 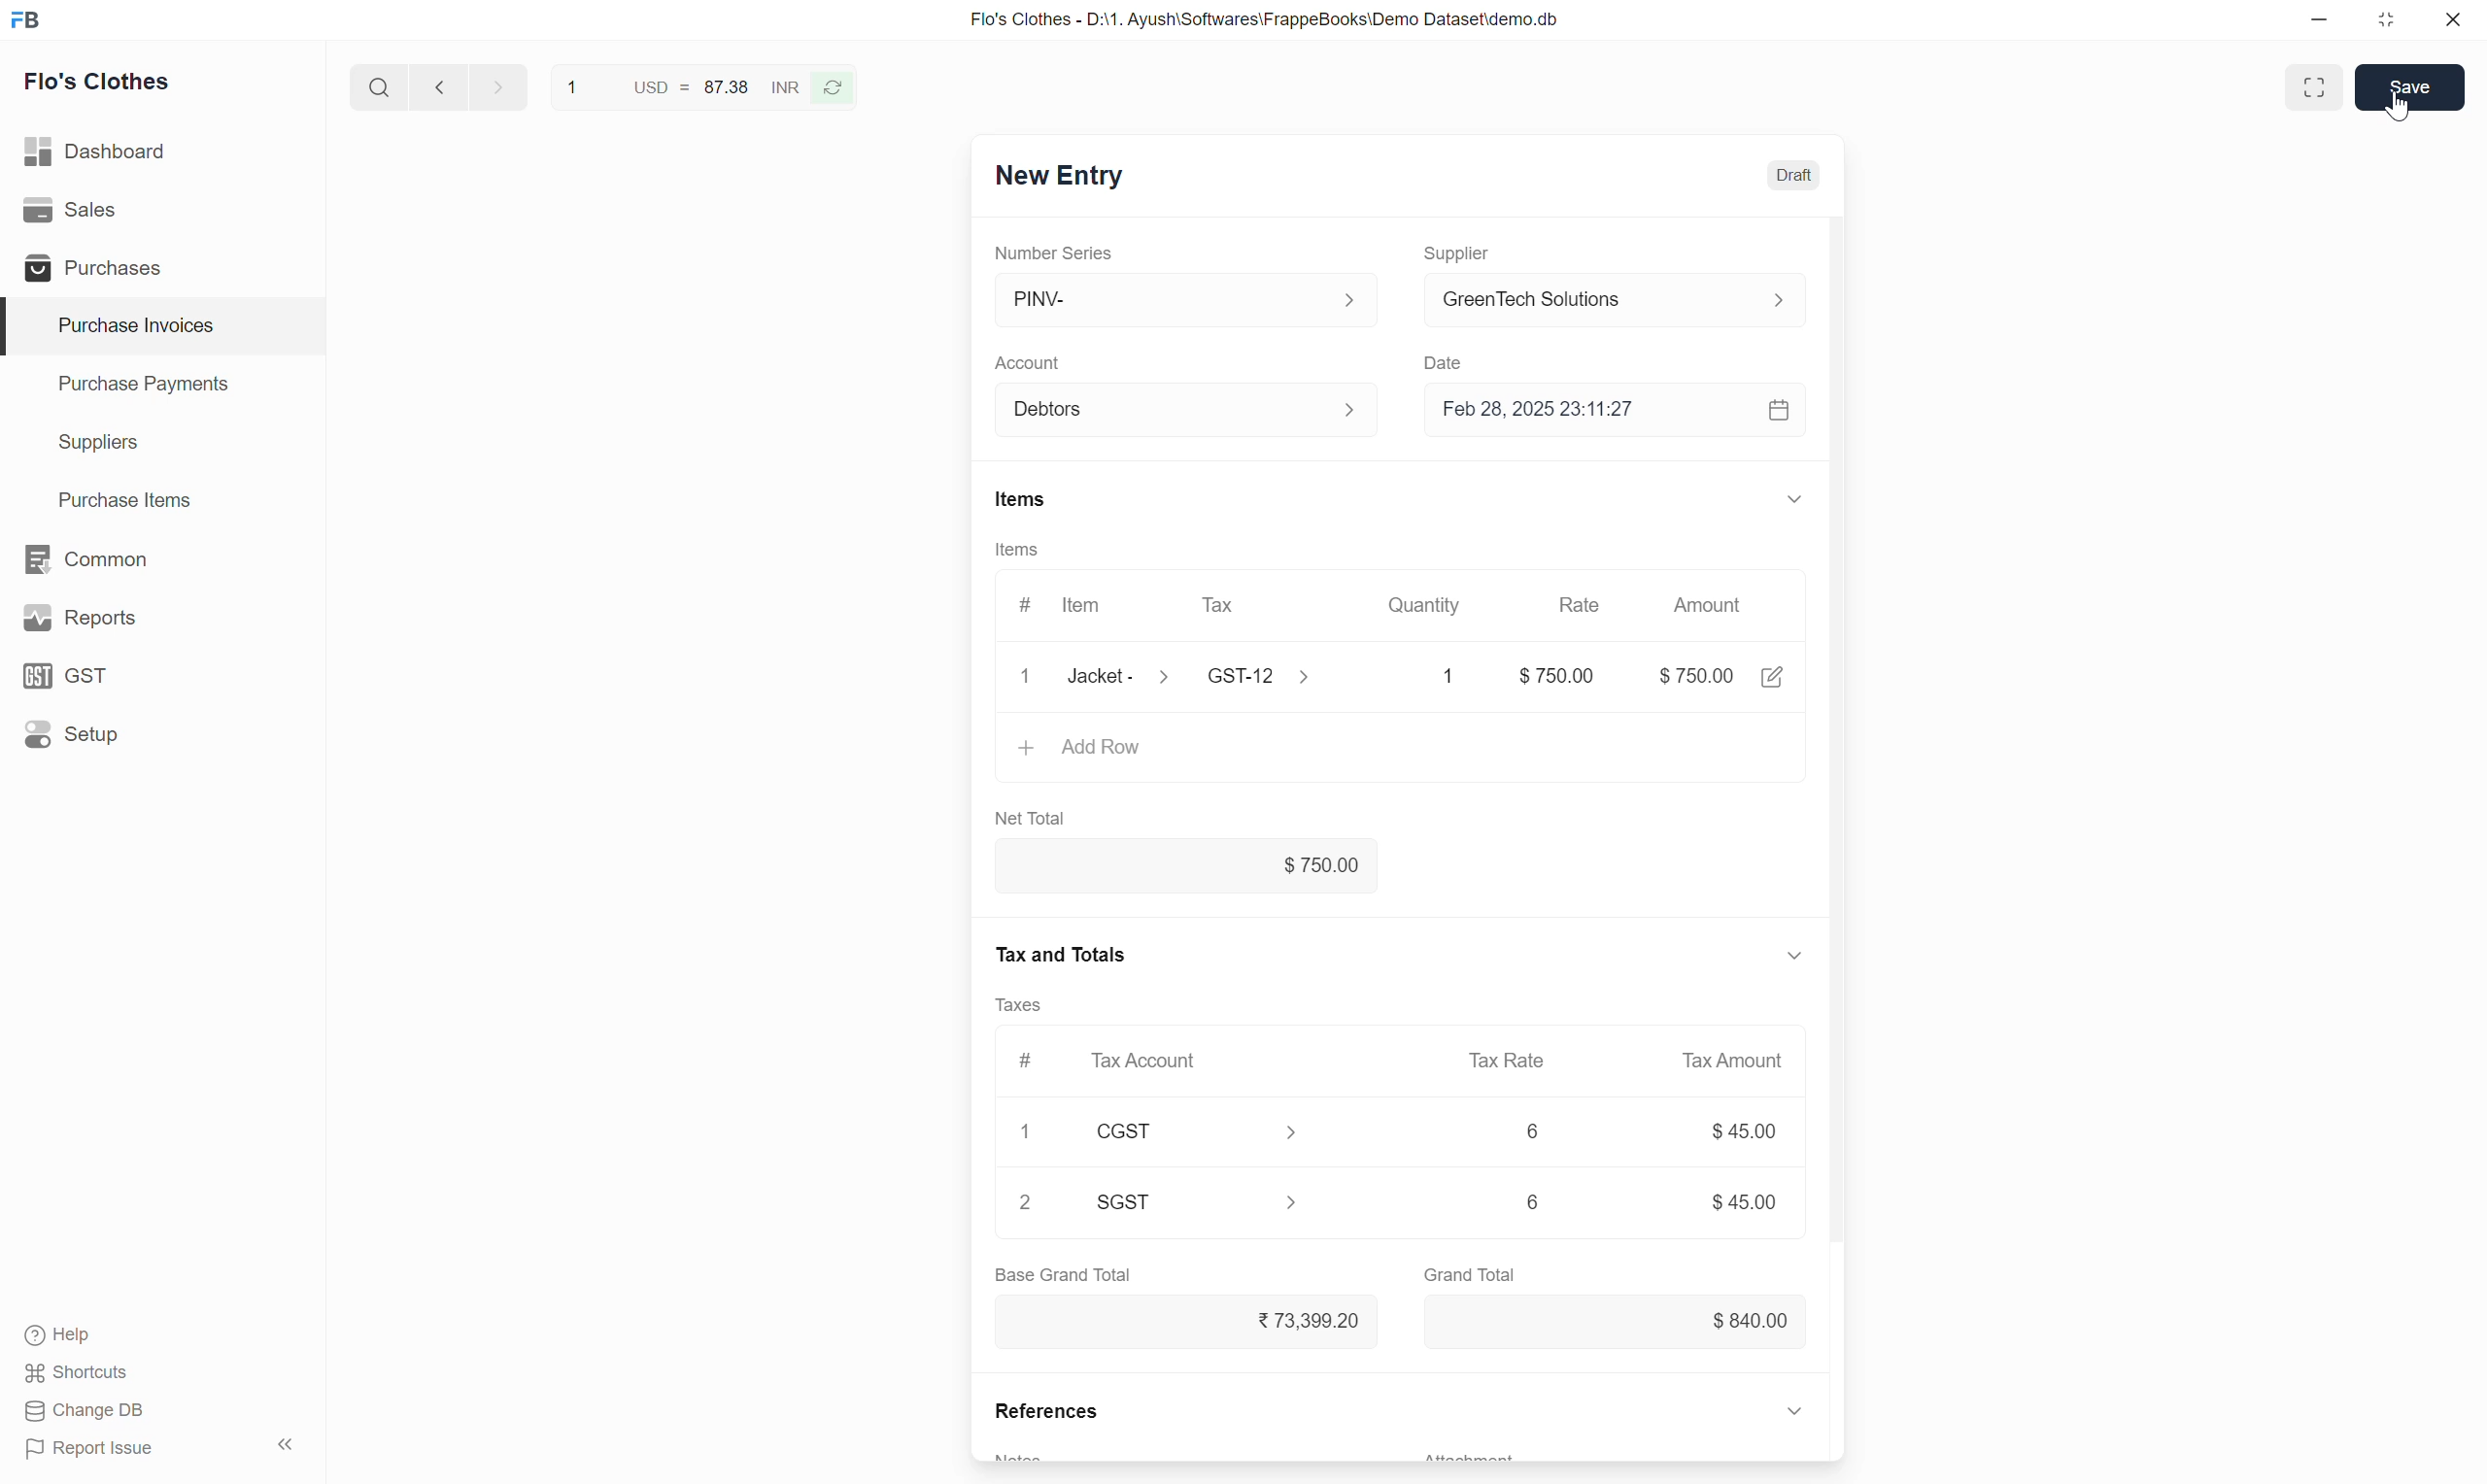 I want to click on SGST, so click(x=1199, y=1202).